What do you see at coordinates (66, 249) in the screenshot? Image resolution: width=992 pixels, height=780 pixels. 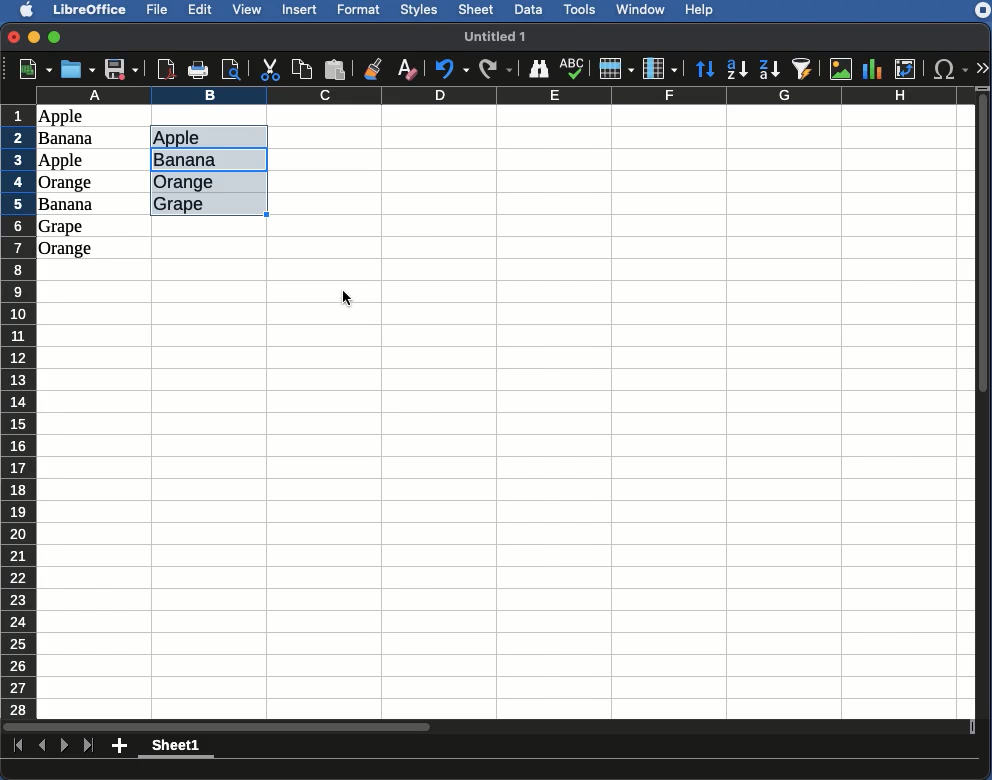 I see `Orange` at bounding box center [66, 249].